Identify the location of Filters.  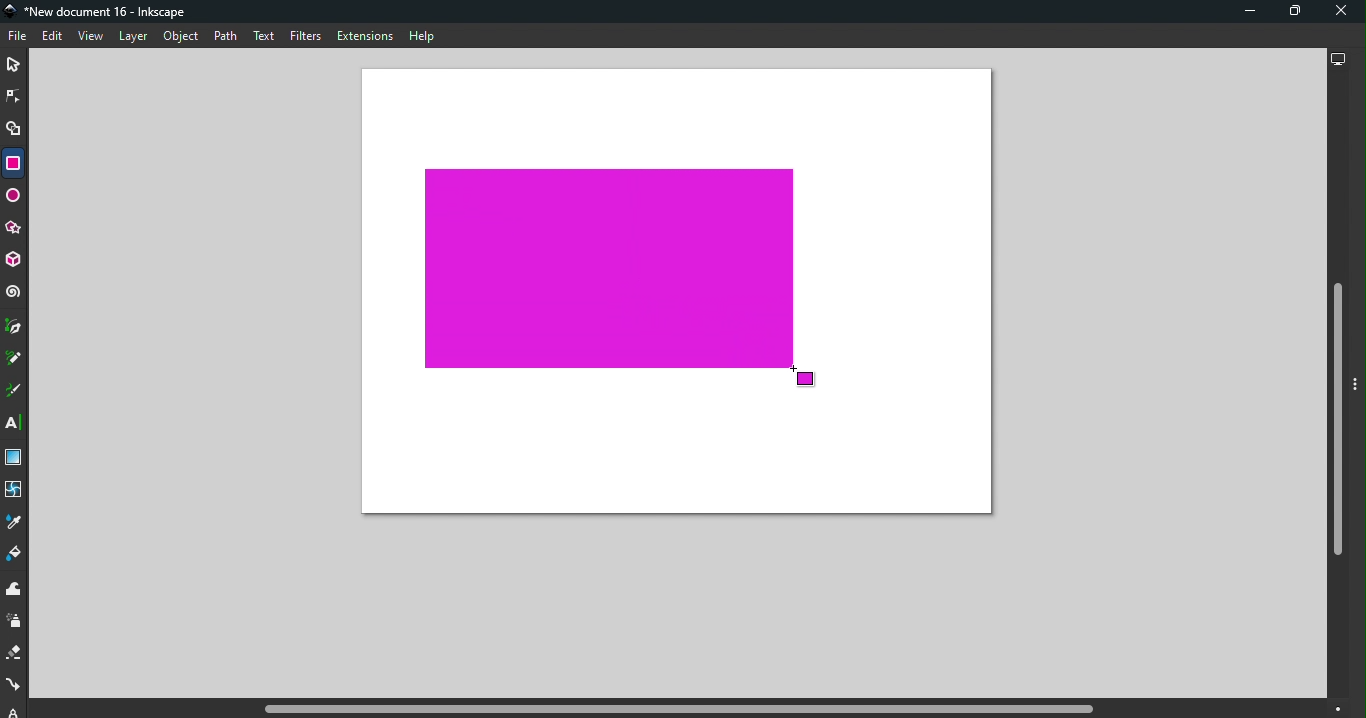
(306, 38).